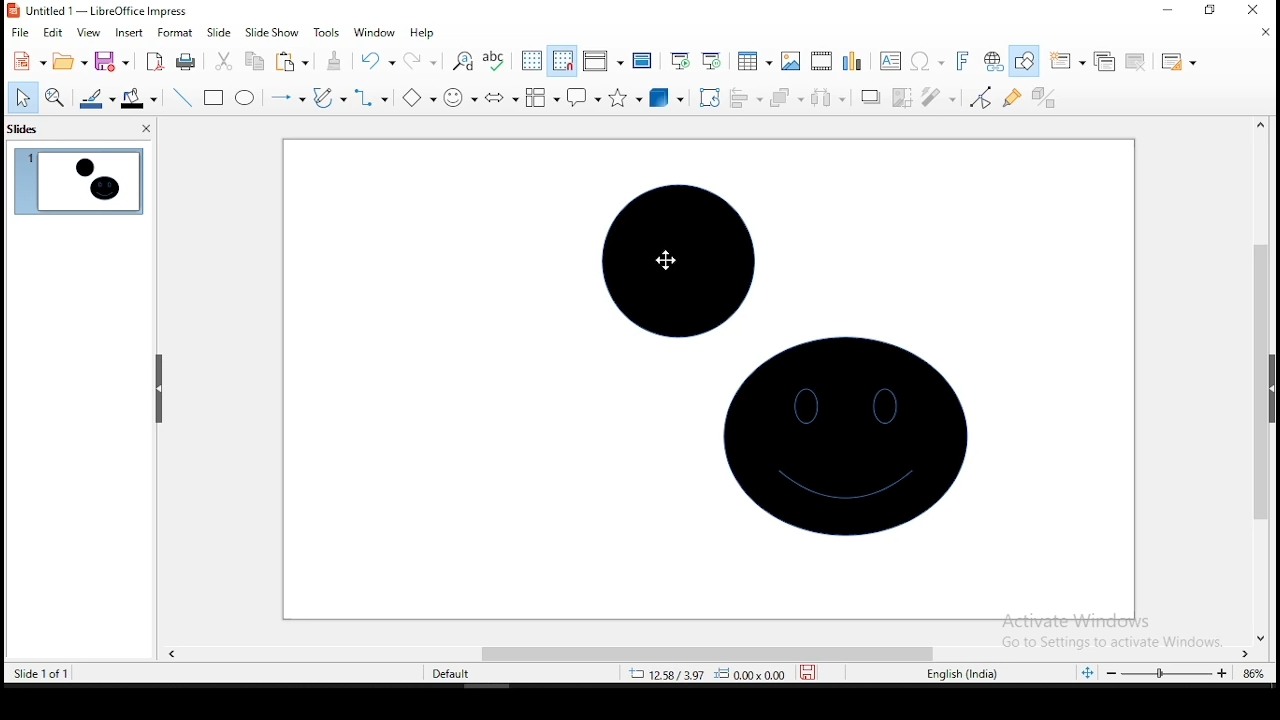  What do you see at coordinates (176, 33) in the screenshot?
I see `format` at bounding box center [176, 33].